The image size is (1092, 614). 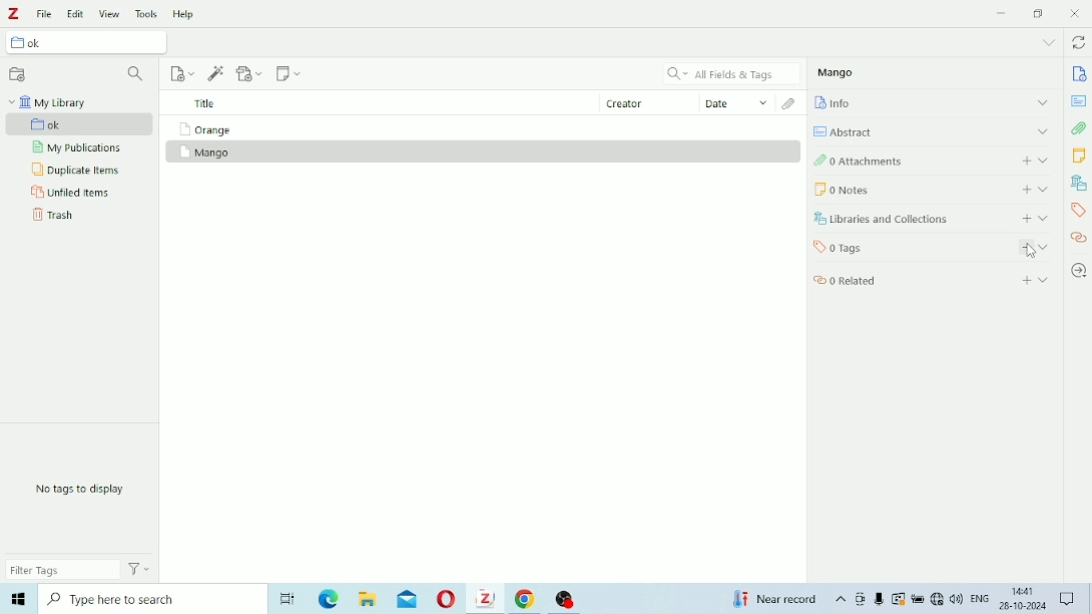 I want to click on Unfiled Items, so click(x=72, y=191).